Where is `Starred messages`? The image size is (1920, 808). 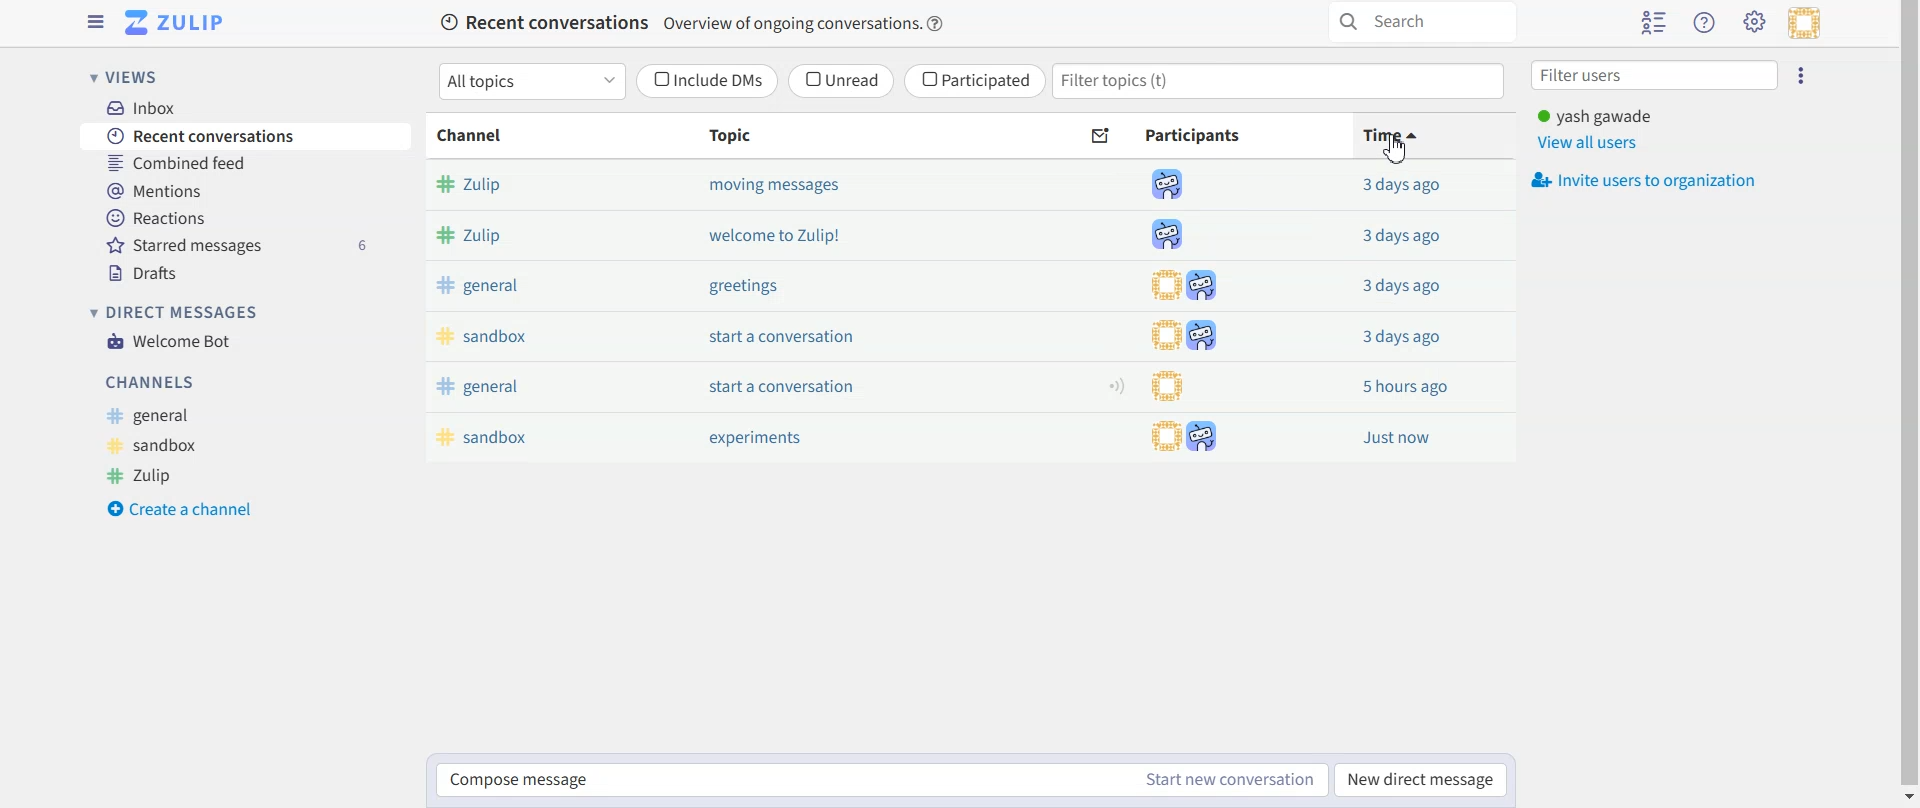 Starred messages is located at coordinates (246, 244).